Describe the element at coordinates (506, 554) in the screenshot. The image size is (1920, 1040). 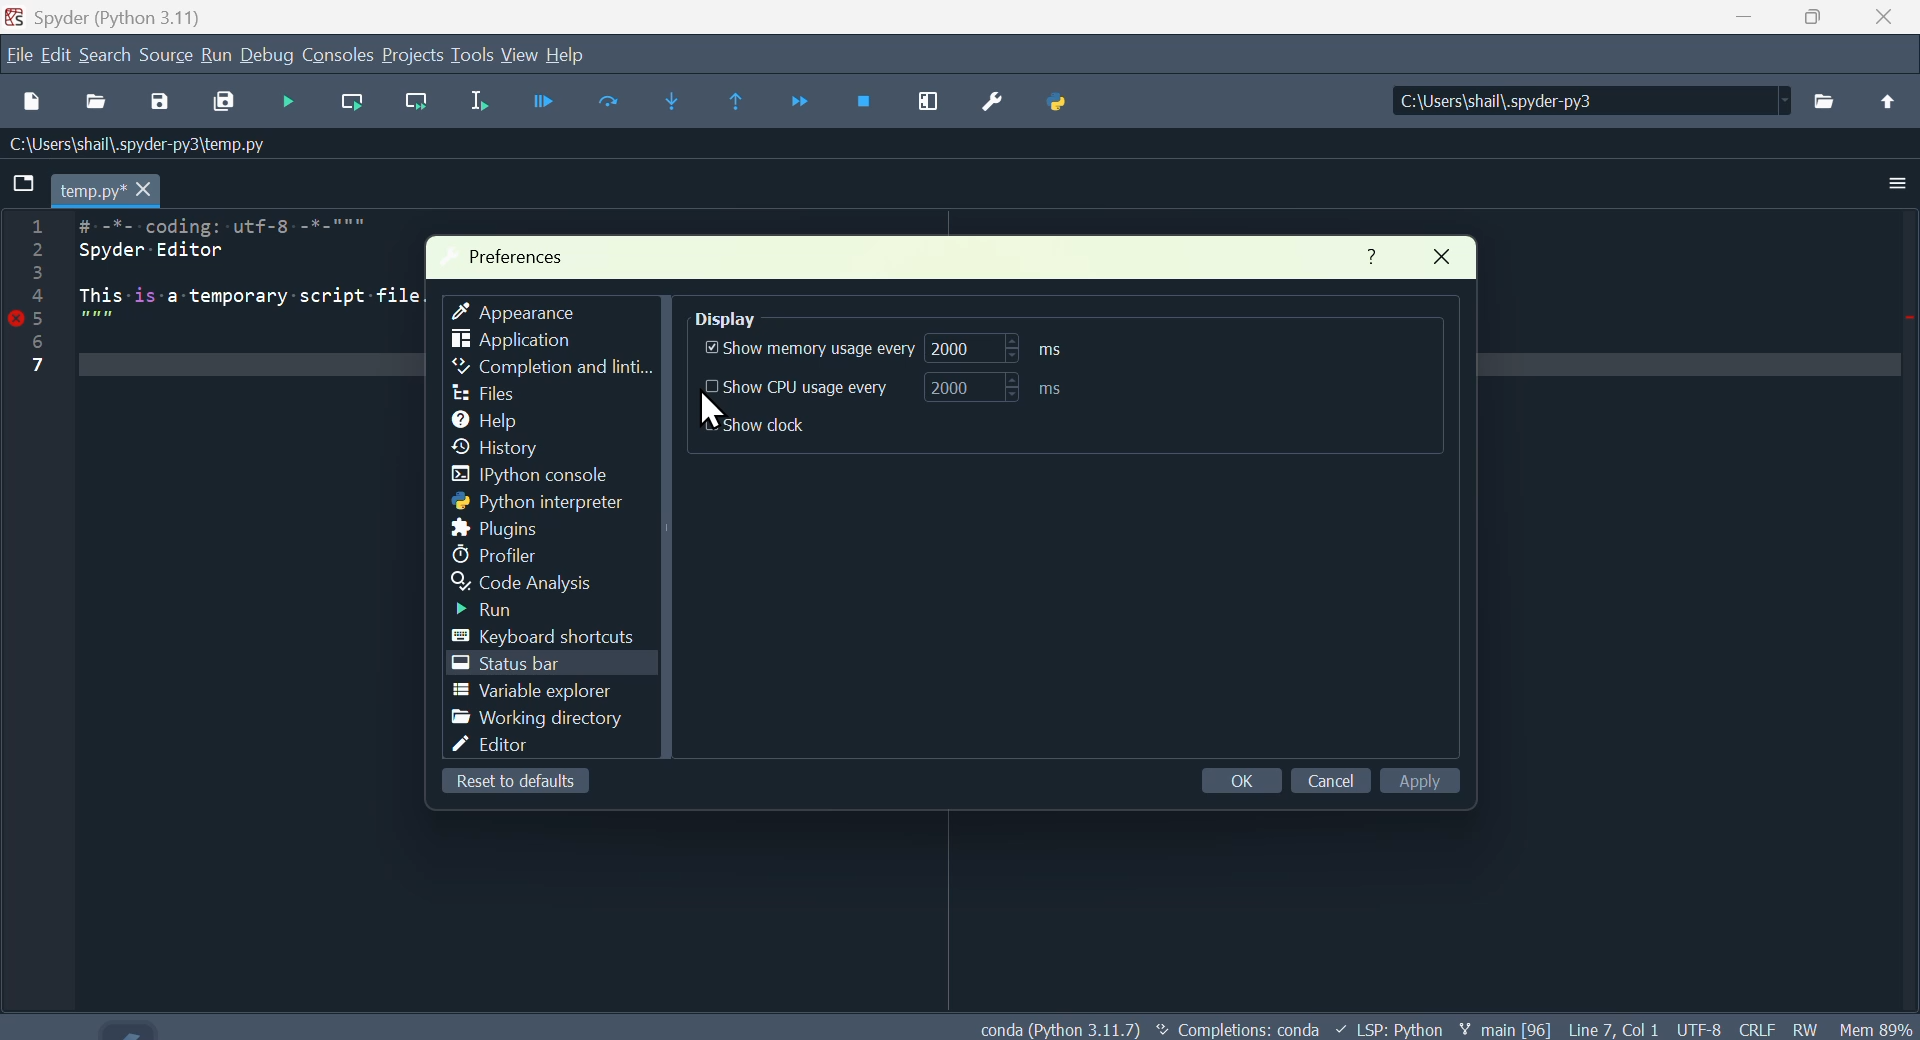
I see `Profiler` at that location.